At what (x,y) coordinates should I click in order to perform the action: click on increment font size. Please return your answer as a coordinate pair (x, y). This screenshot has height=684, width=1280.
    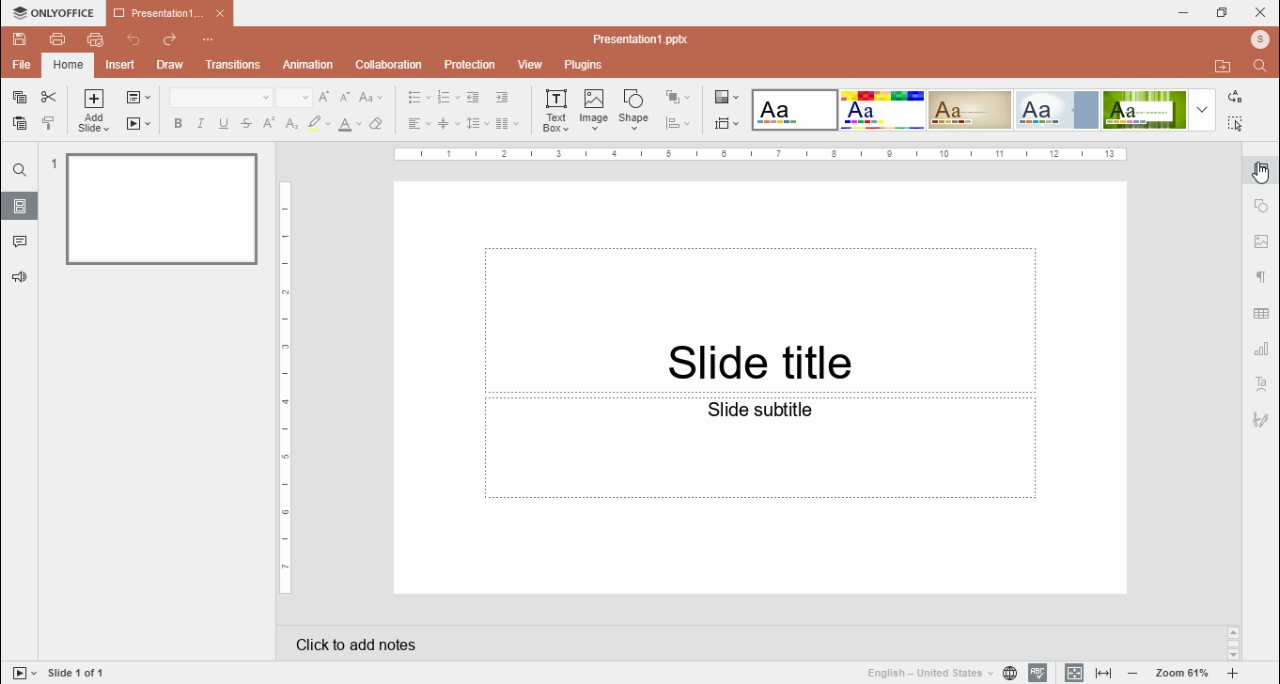
    Looking at the image, I should click on (326, 98).